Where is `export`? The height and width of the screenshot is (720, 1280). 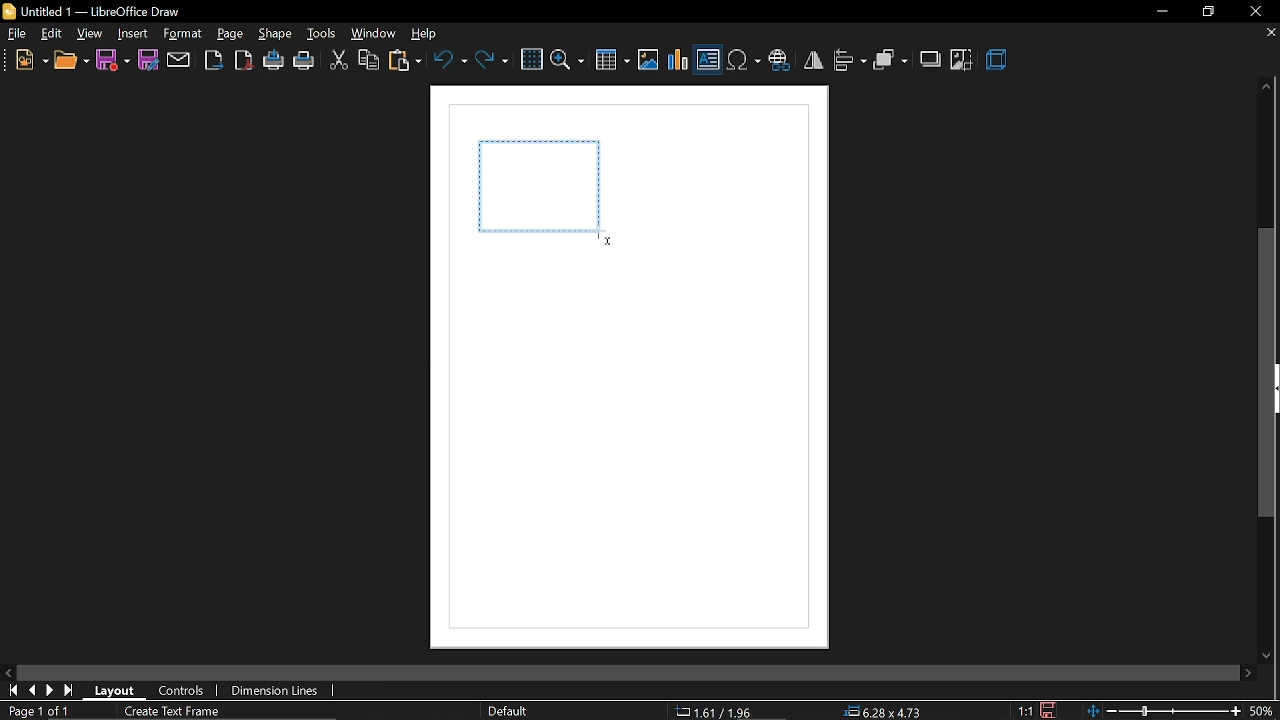
export is located at coordinates (213, 60).